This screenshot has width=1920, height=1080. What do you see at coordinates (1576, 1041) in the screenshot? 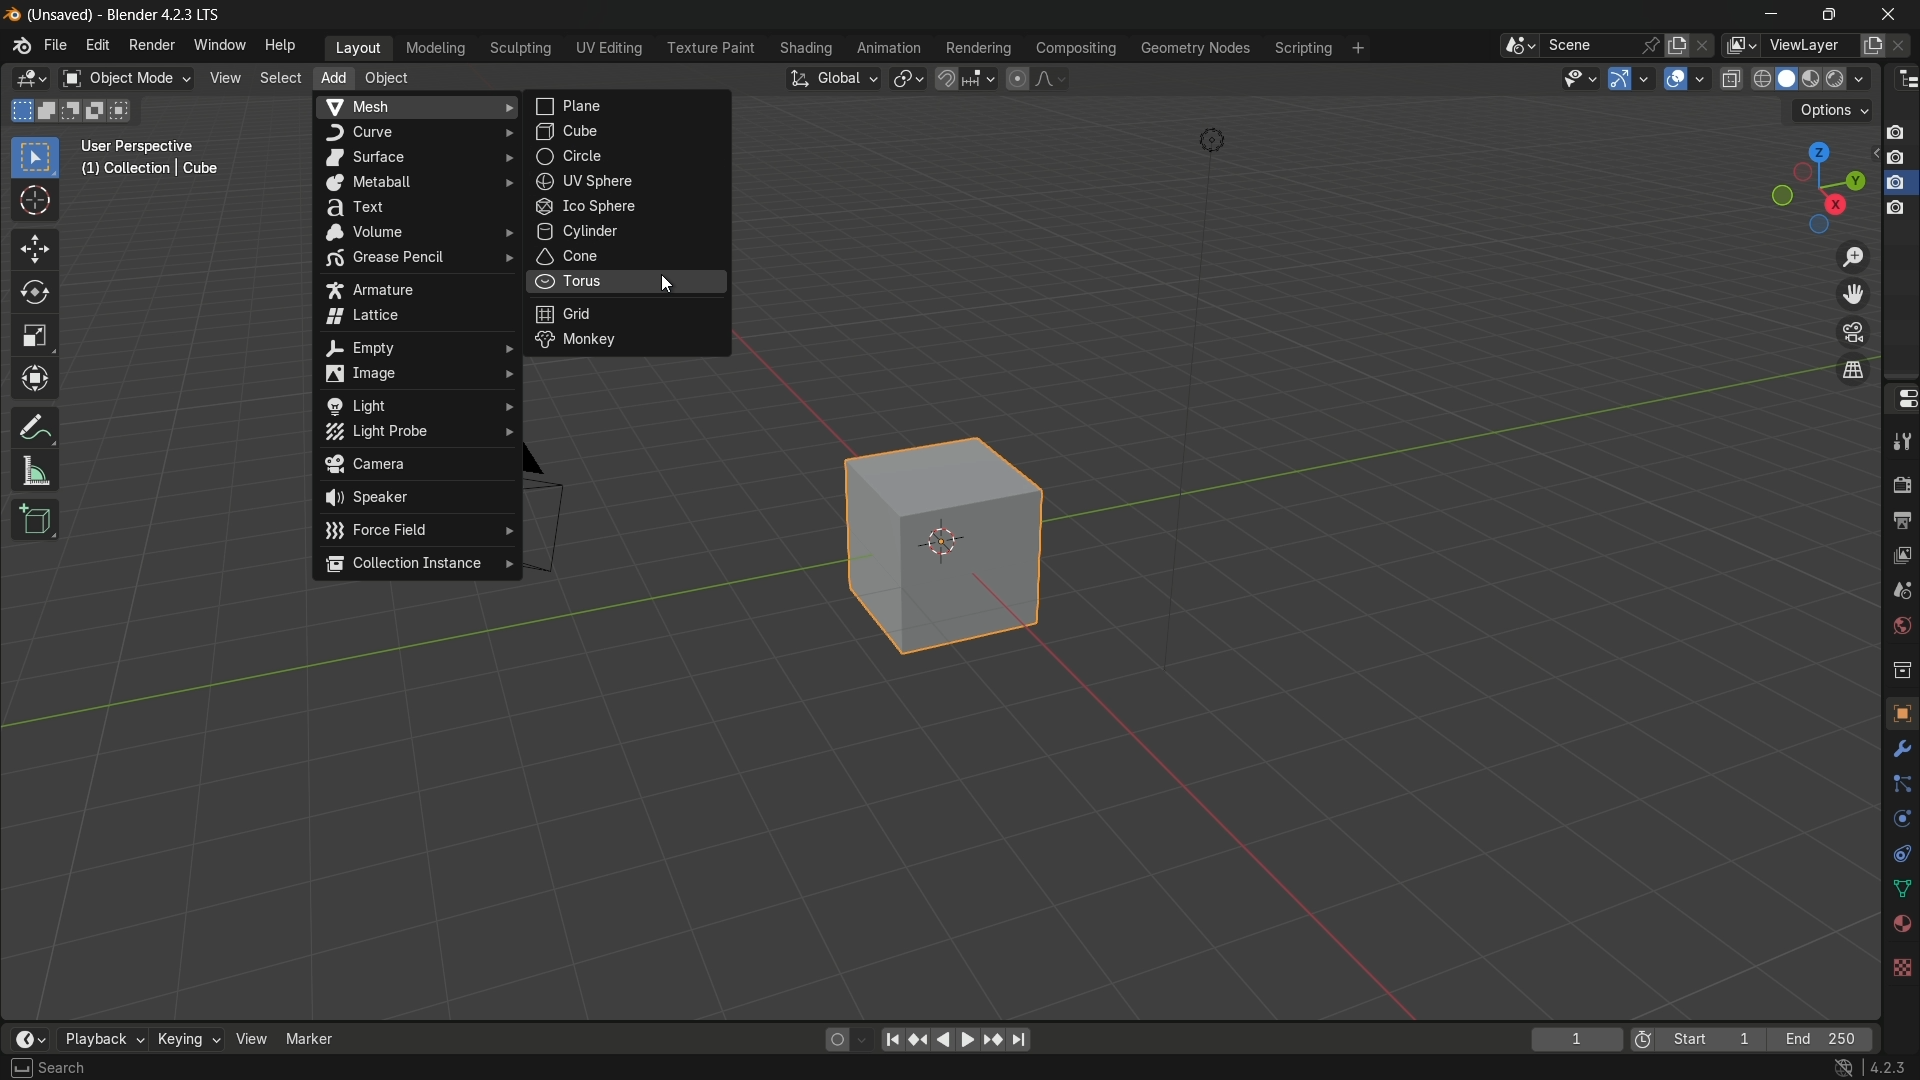
I see `1` at bounding box center [1576, 1041].